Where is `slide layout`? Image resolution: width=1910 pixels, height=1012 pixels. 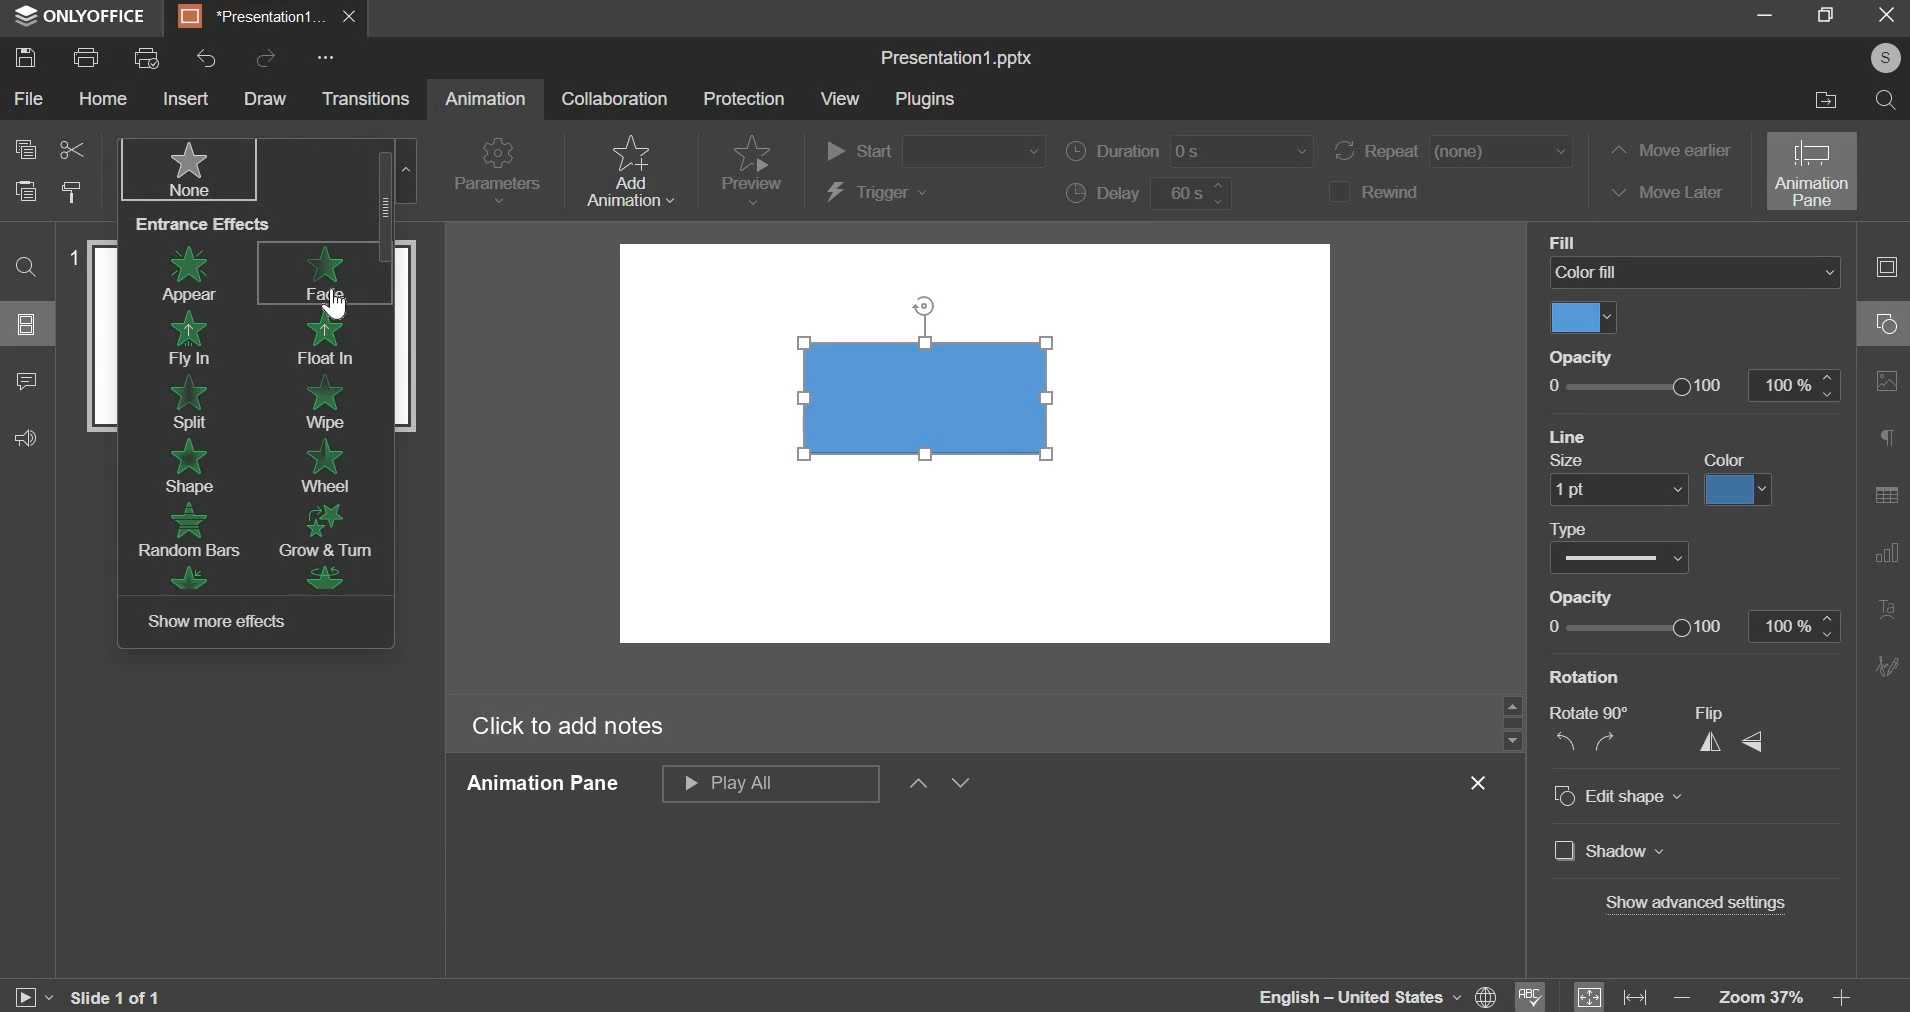
slide layout is located at coordinates (1886, 325).